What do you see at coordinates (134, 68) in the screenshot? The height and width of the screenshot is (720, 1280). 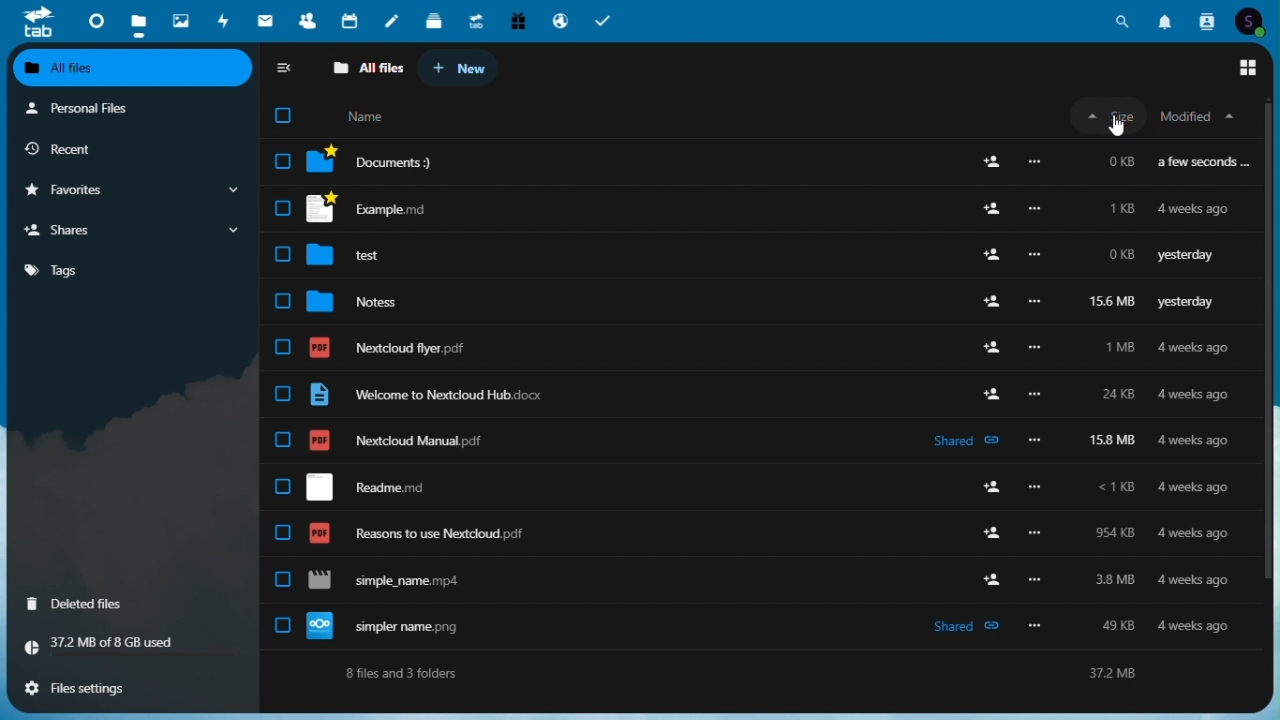 I see `All files` at bounding box center [134, 68].